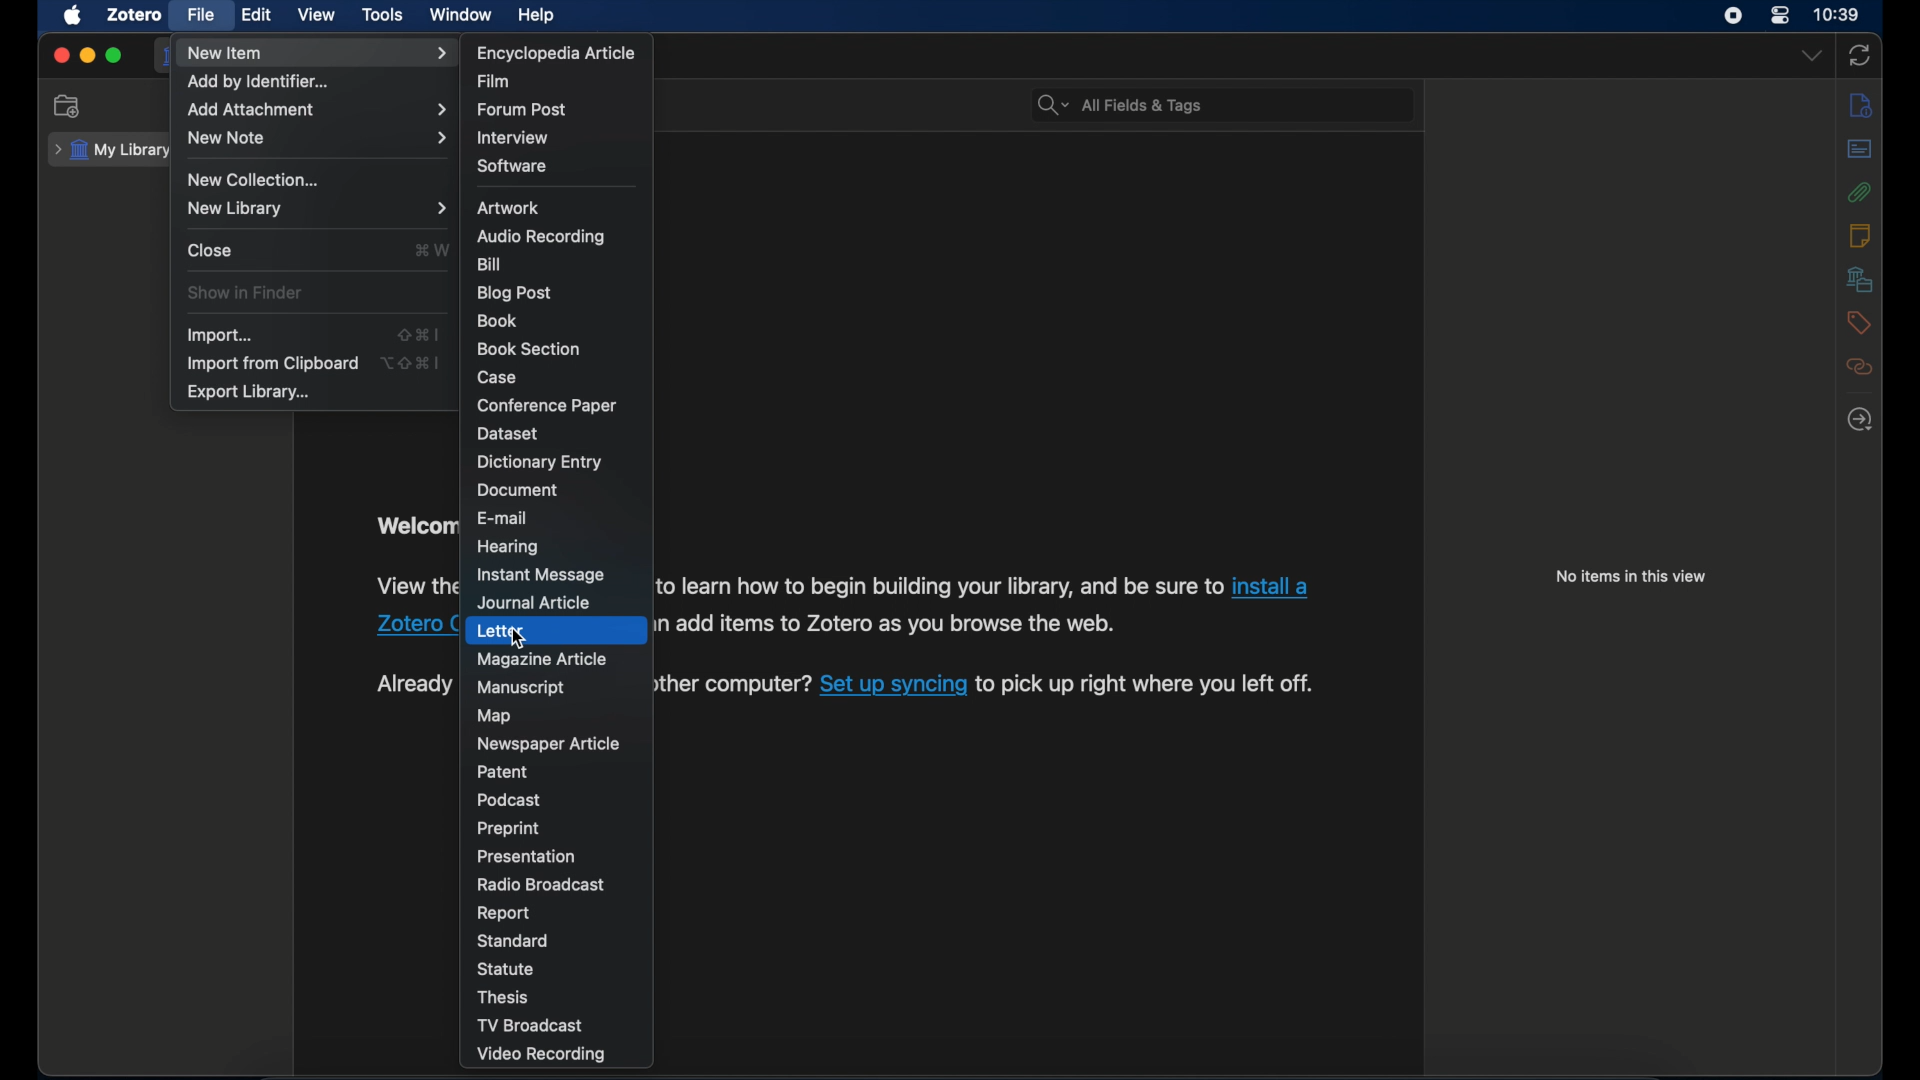 The width and height of the screenshot is (1920, 1080). I want to click on dropdown, so click(1812, 55).